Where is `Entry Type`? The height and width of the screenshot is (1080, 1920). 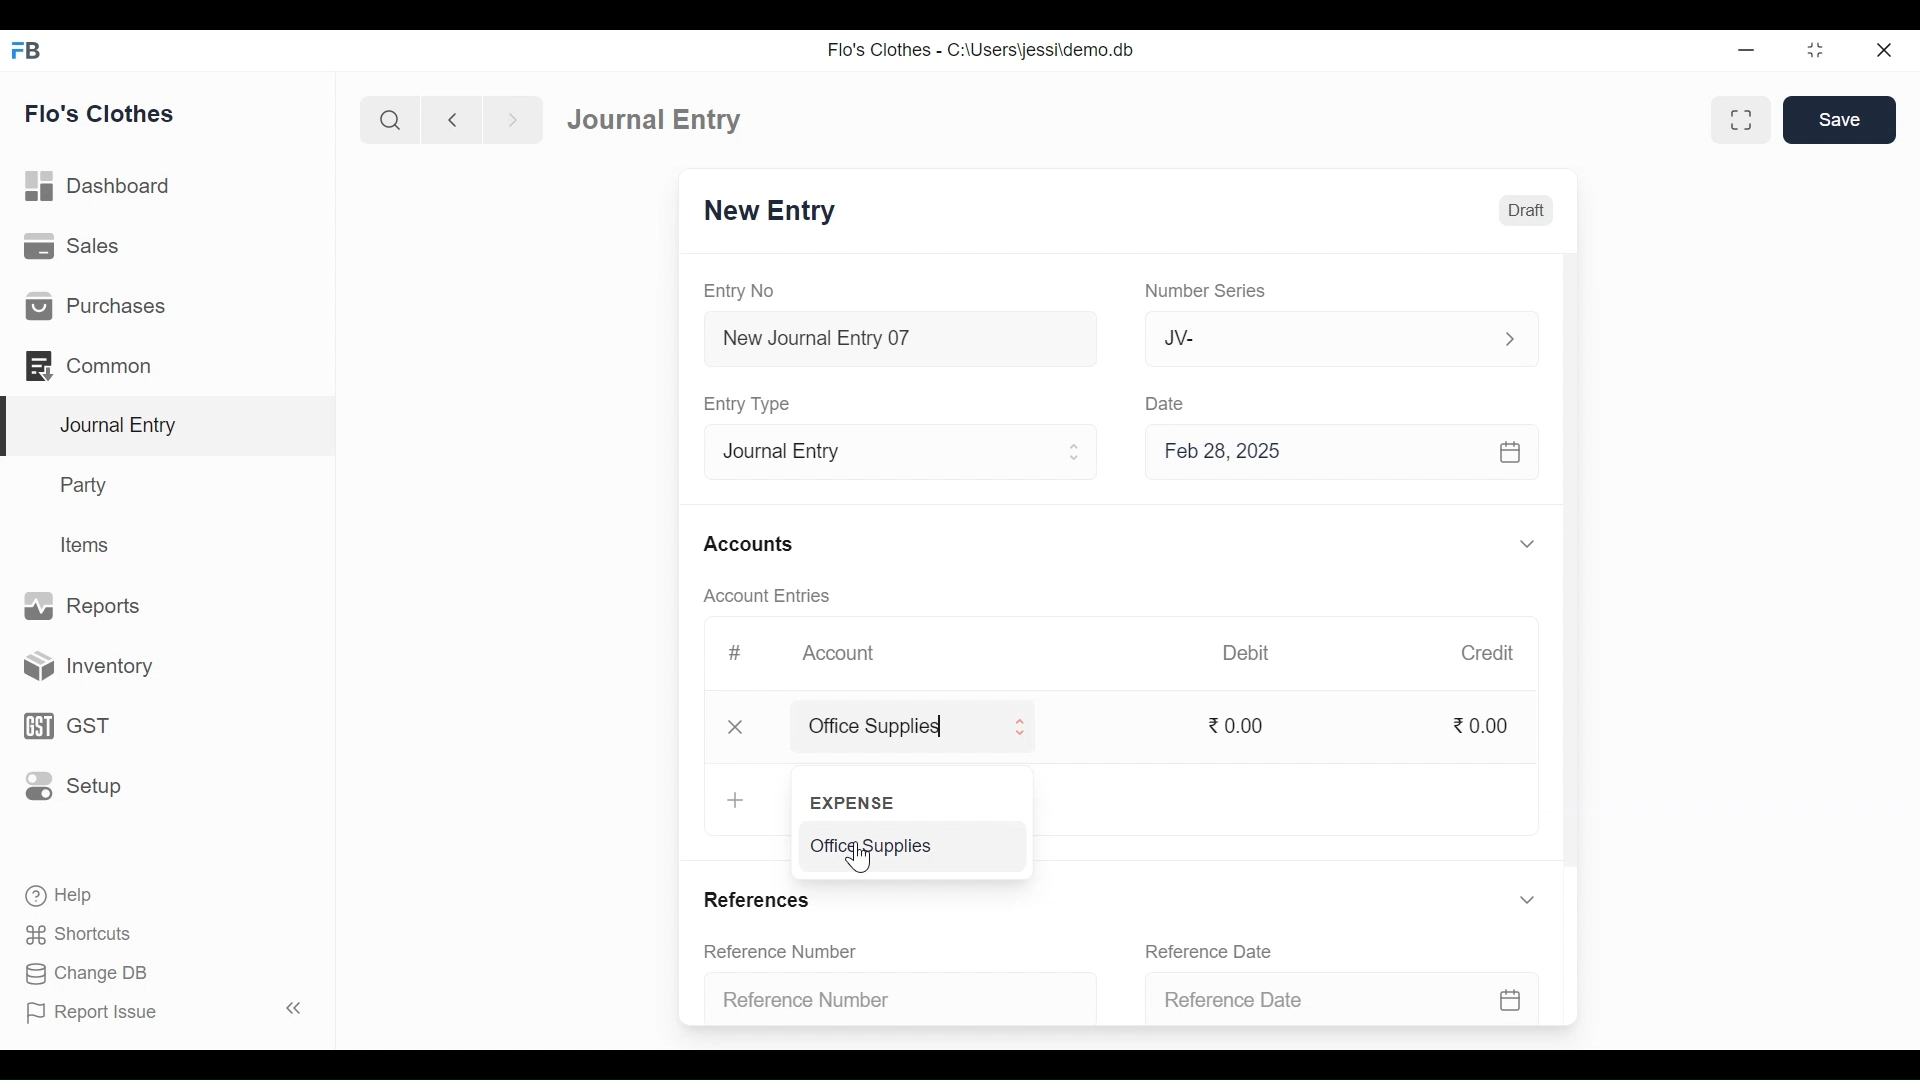 Entry Type is located at coordinates (752, 404).